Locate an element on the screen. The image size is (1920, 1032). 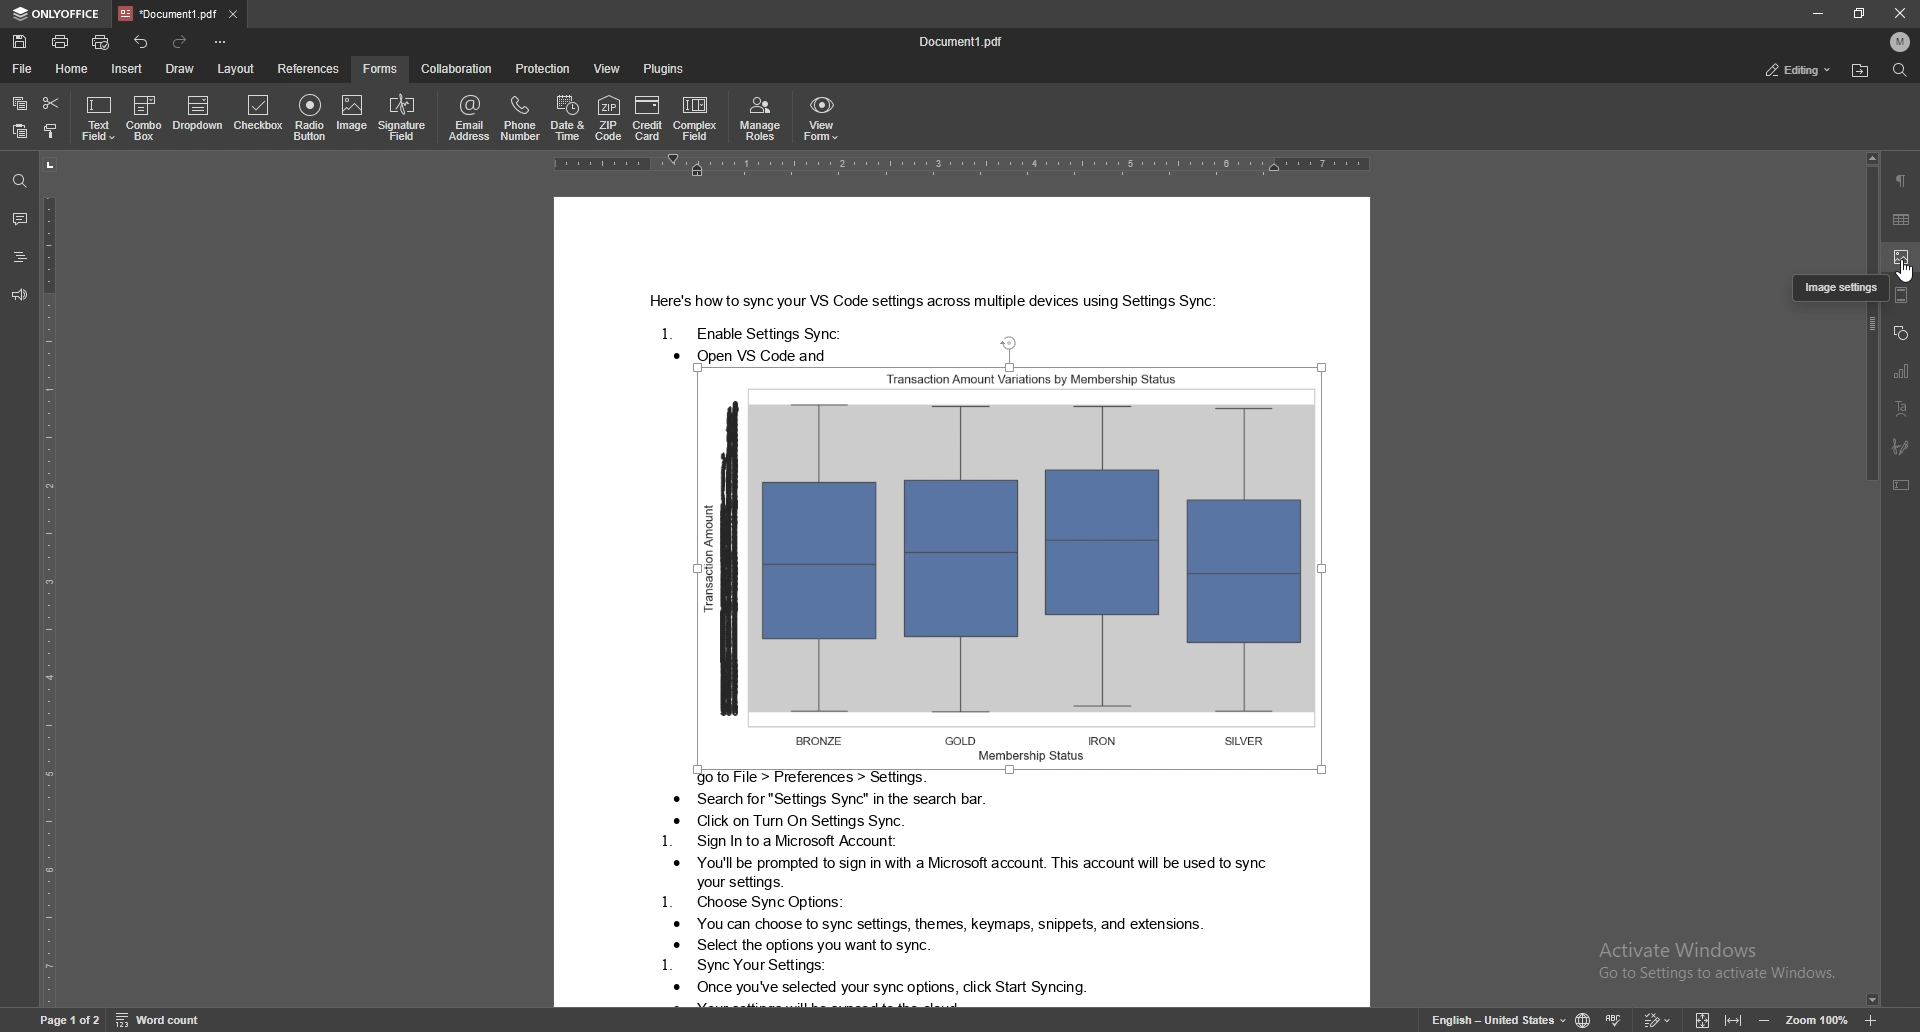
draw is located at coordinates (182, 69).